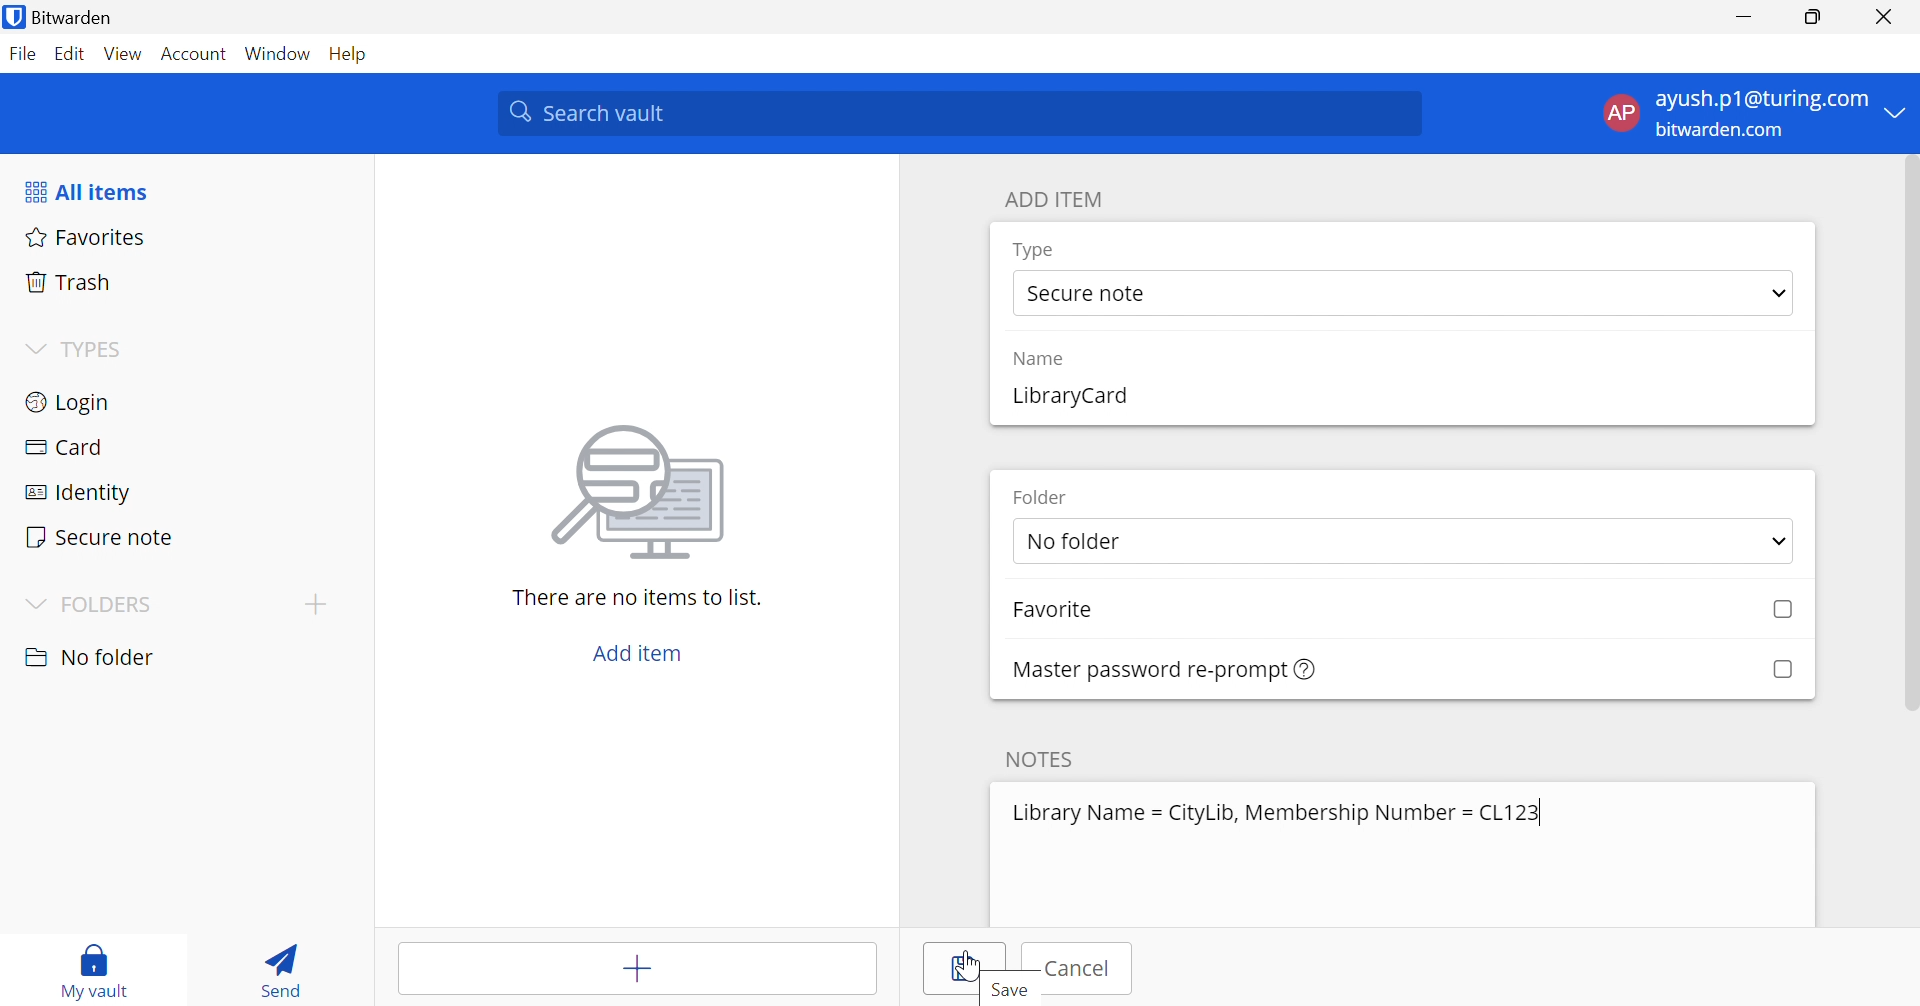  Describe the element at coordinates (73, 54) in the screenshot. I see `Edit` at that location.